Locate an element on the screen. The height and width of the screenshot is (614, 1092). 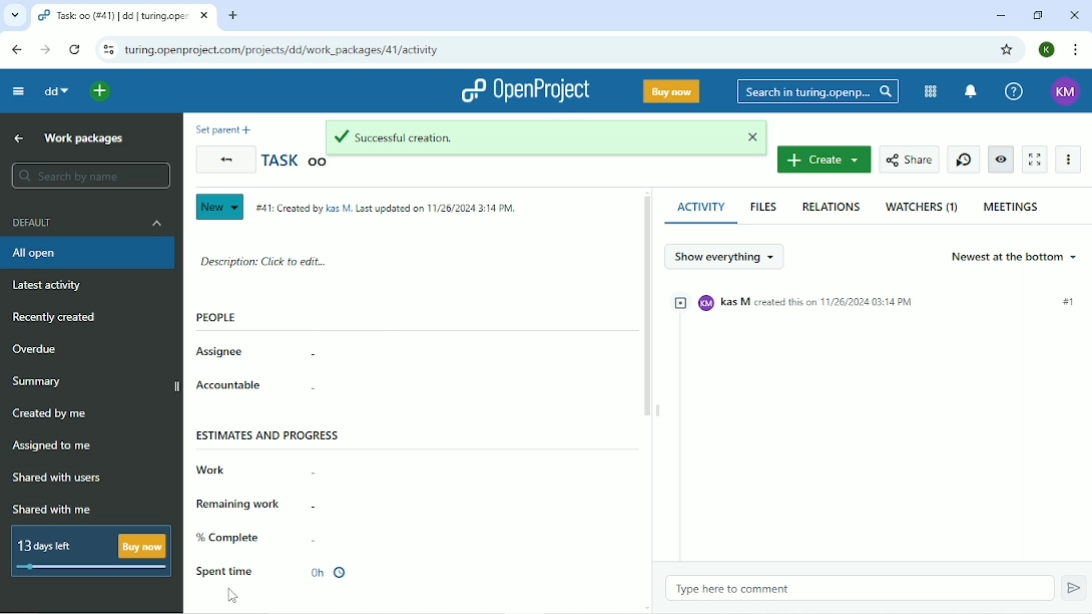
Remaining work is located at coordinates (246, 503).